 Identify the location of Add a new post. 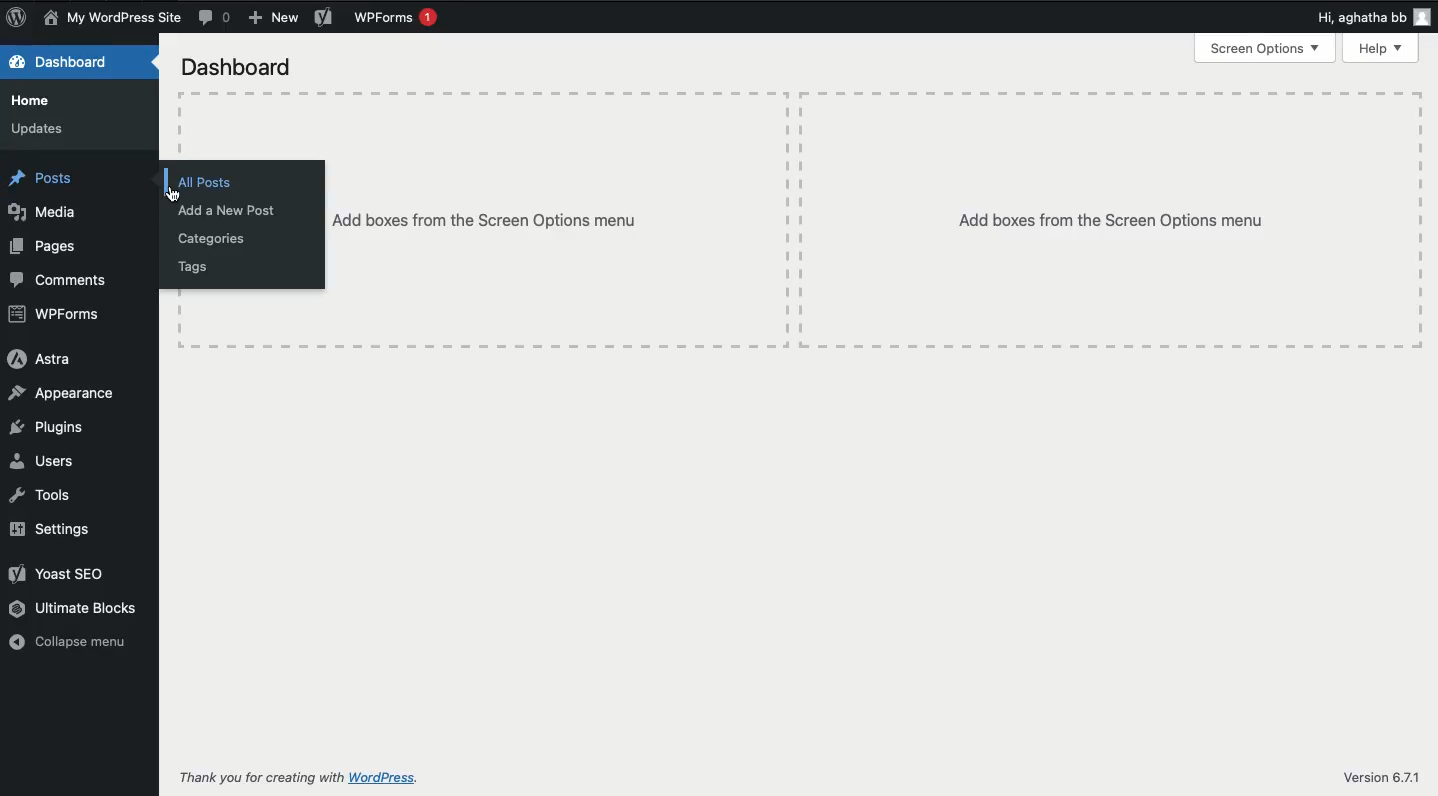
(227, 209).